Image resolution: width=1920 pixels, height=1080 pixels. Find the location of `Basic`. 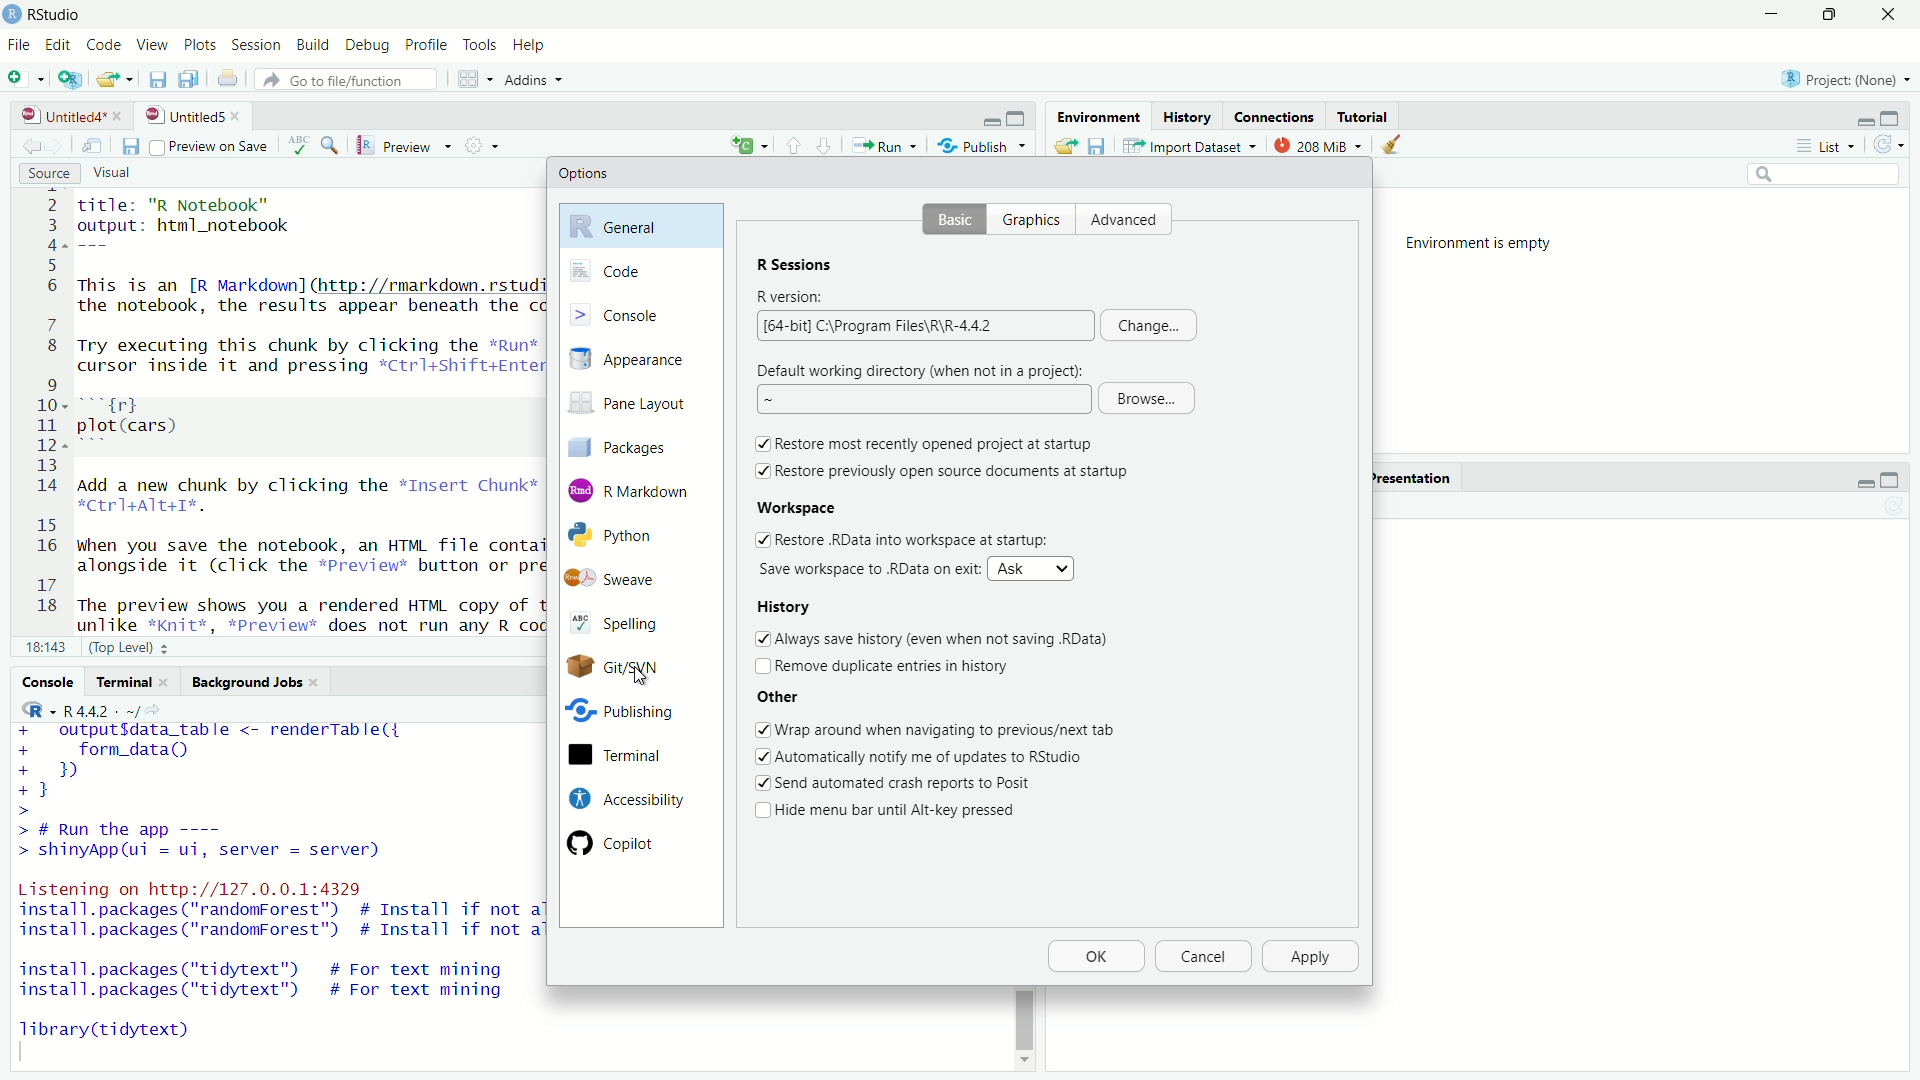

Basic is located at coordinates (954, 221).